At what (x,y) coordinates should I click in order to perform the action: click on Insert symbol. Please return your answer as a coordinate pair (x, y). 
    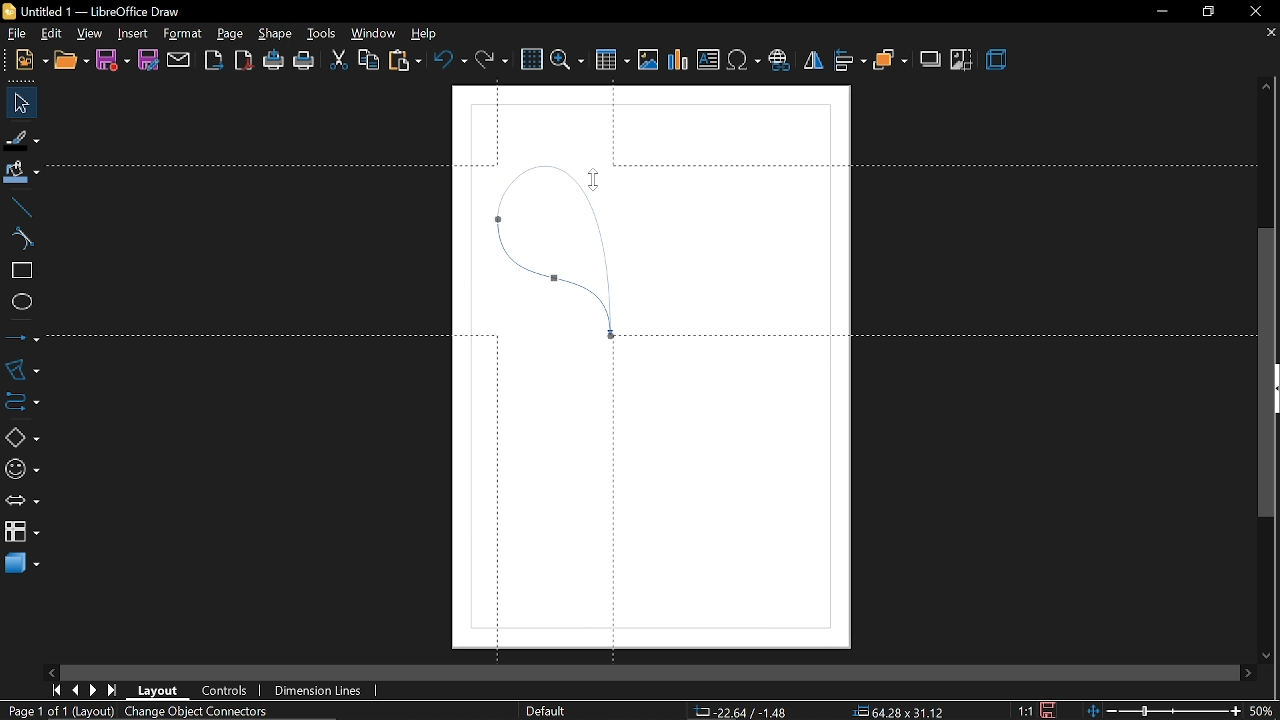
    Looking at the image, I should click on (743, 61).